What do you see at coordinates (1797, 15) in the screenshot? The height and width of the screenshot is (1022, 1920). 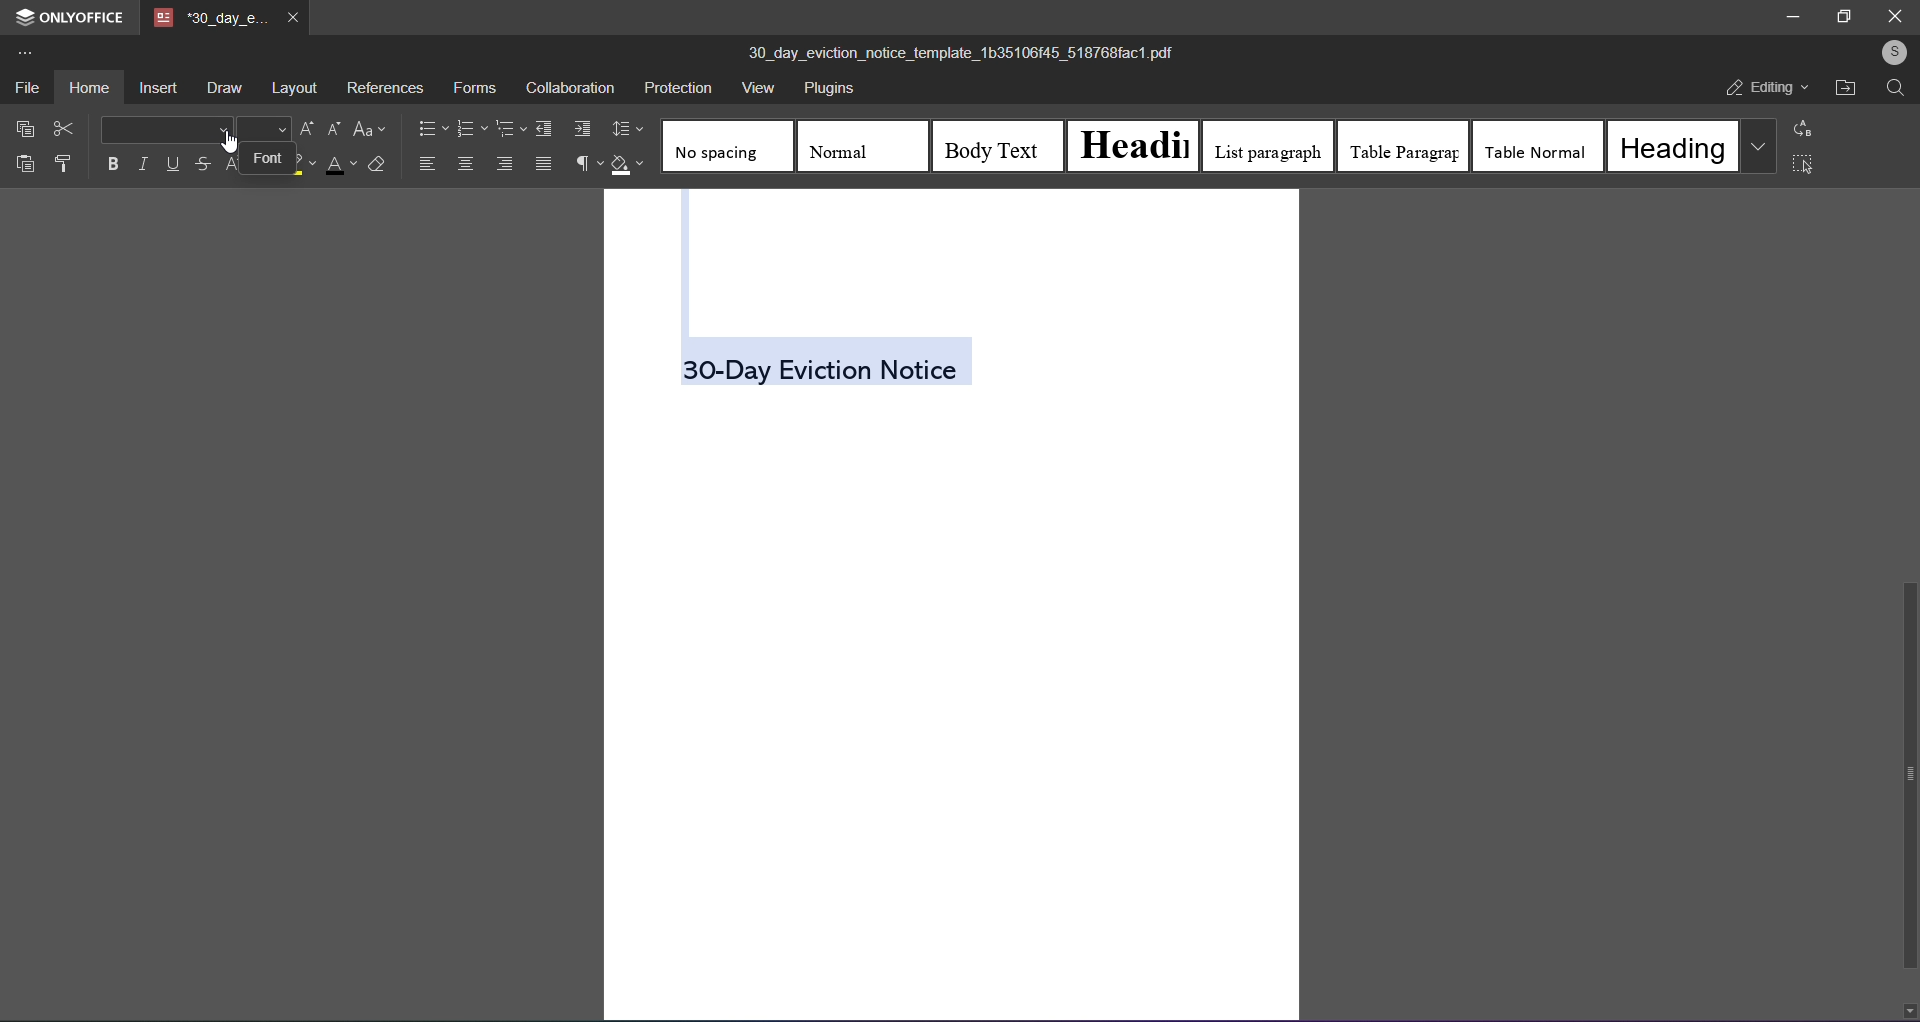 I see `minimize` at bounding box center [1797, 15].